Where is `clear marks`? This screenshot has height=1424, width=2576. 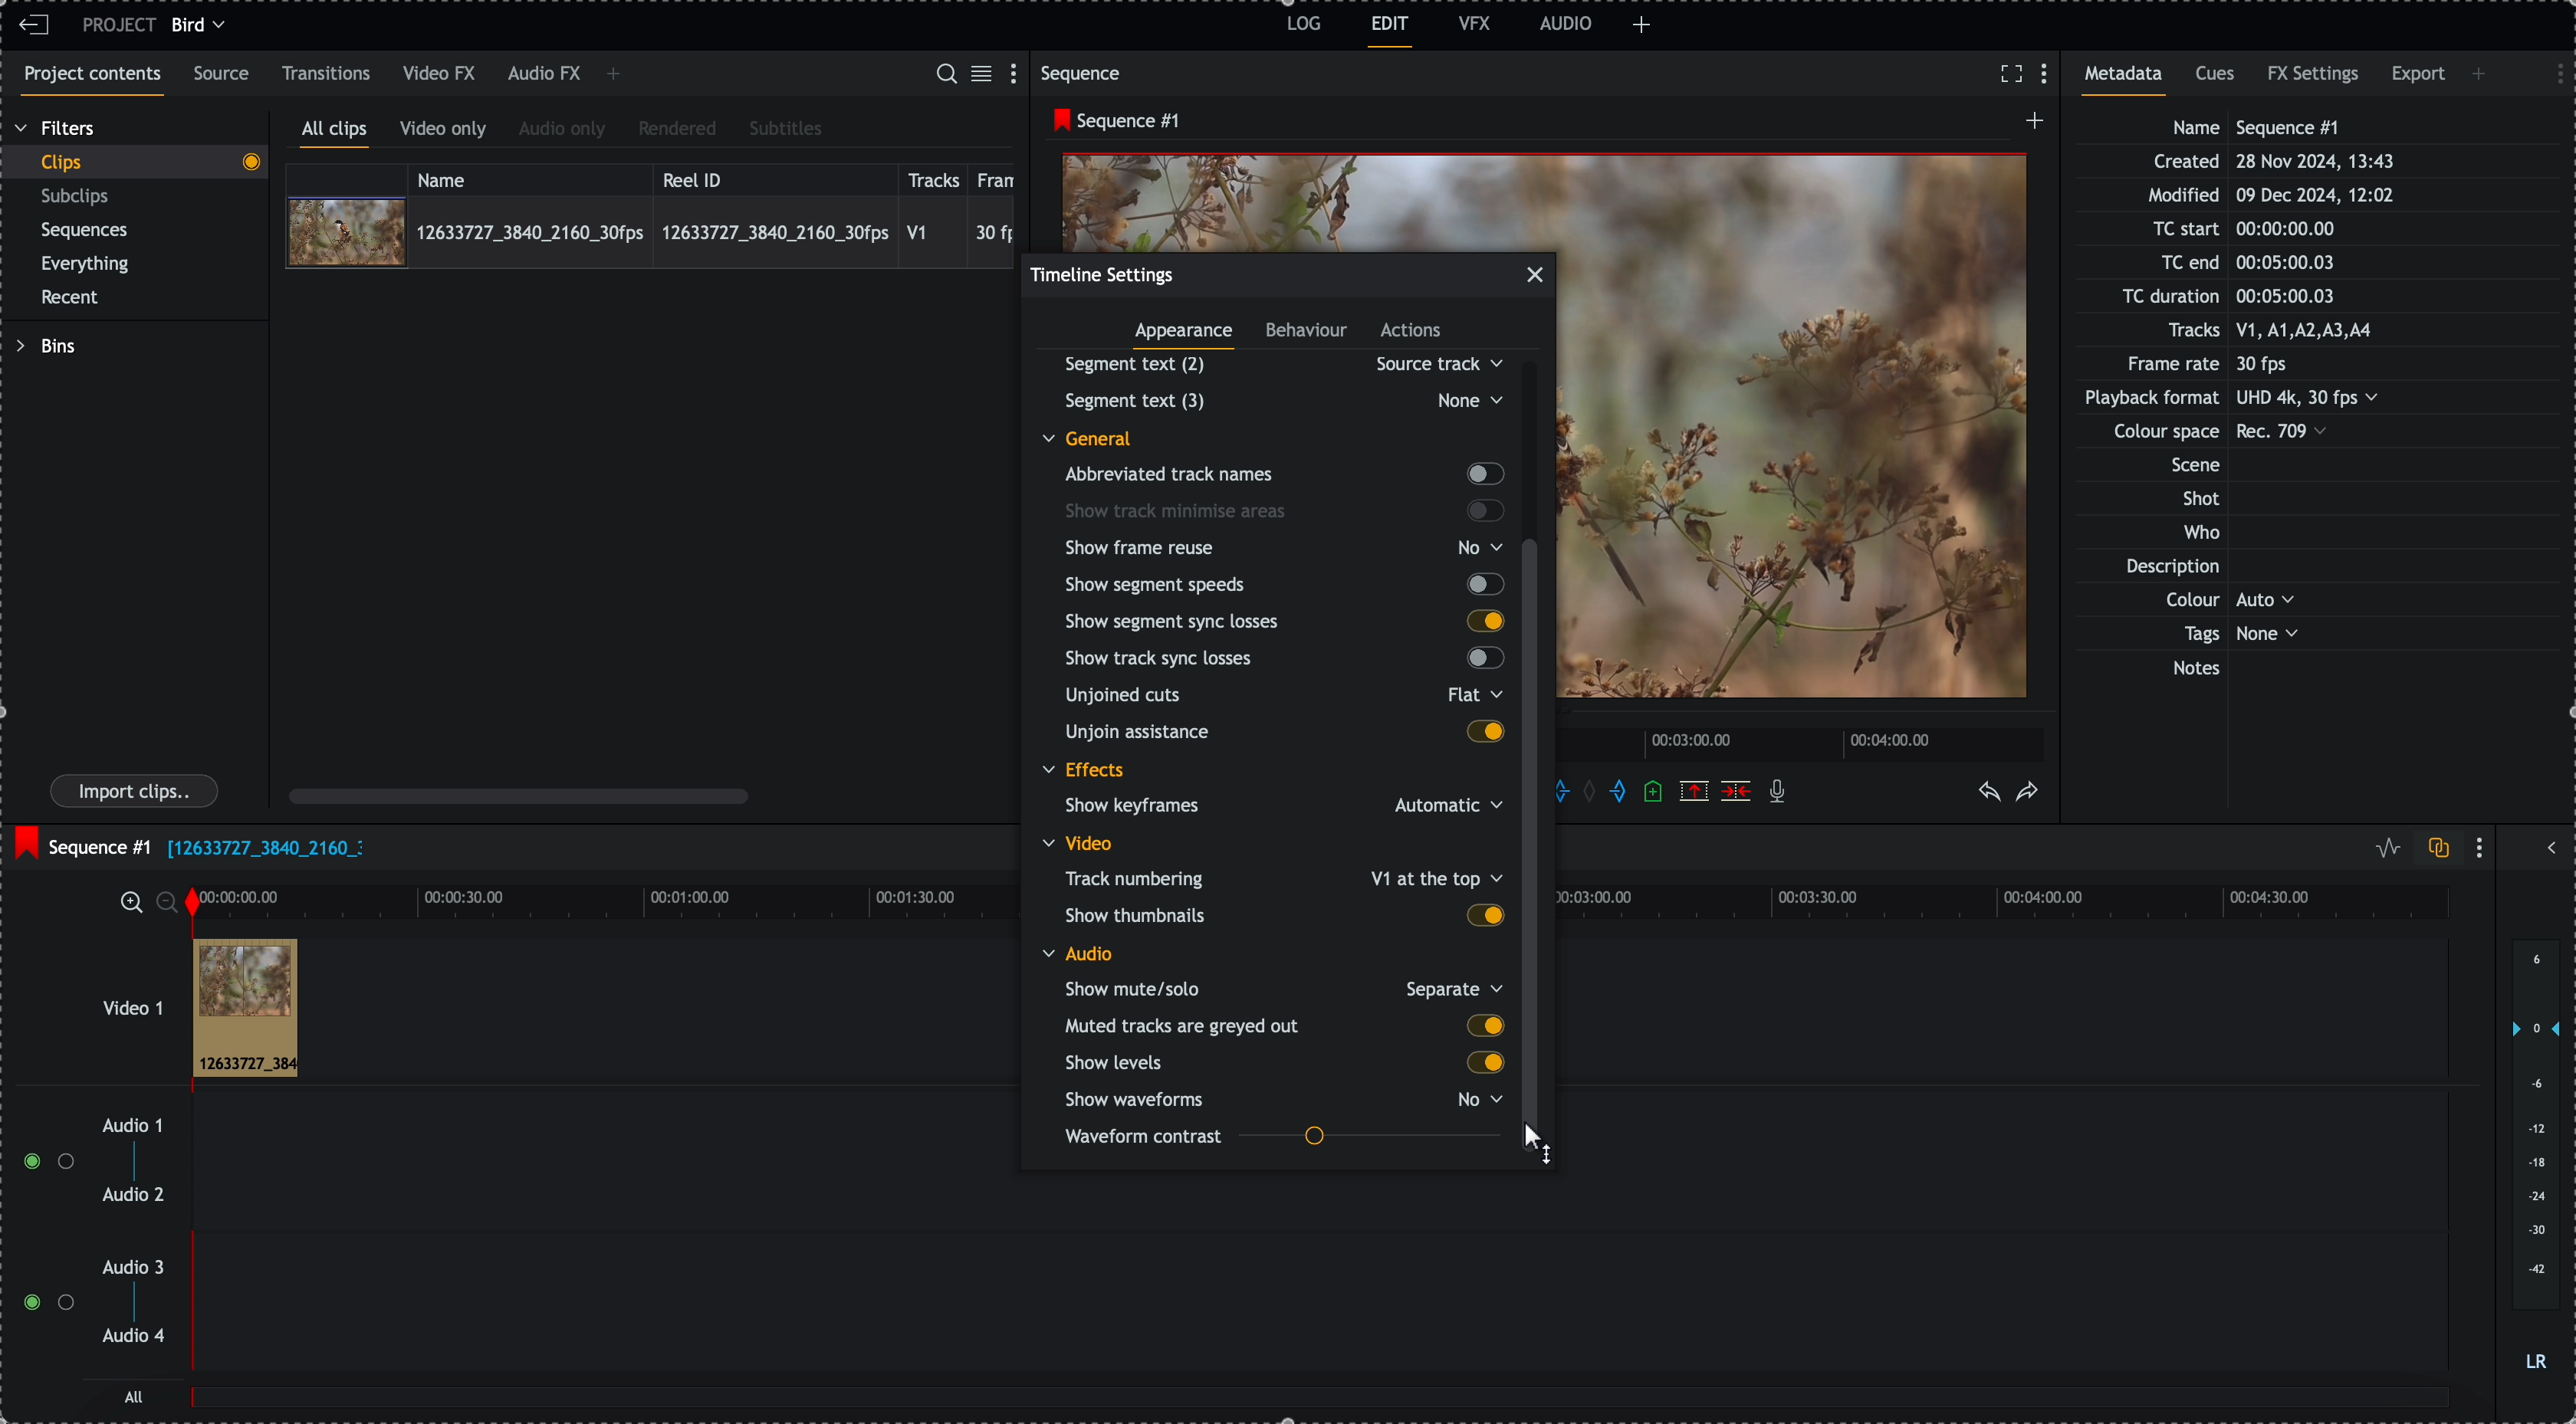 clear marks is located at coordinates (1595, 793).